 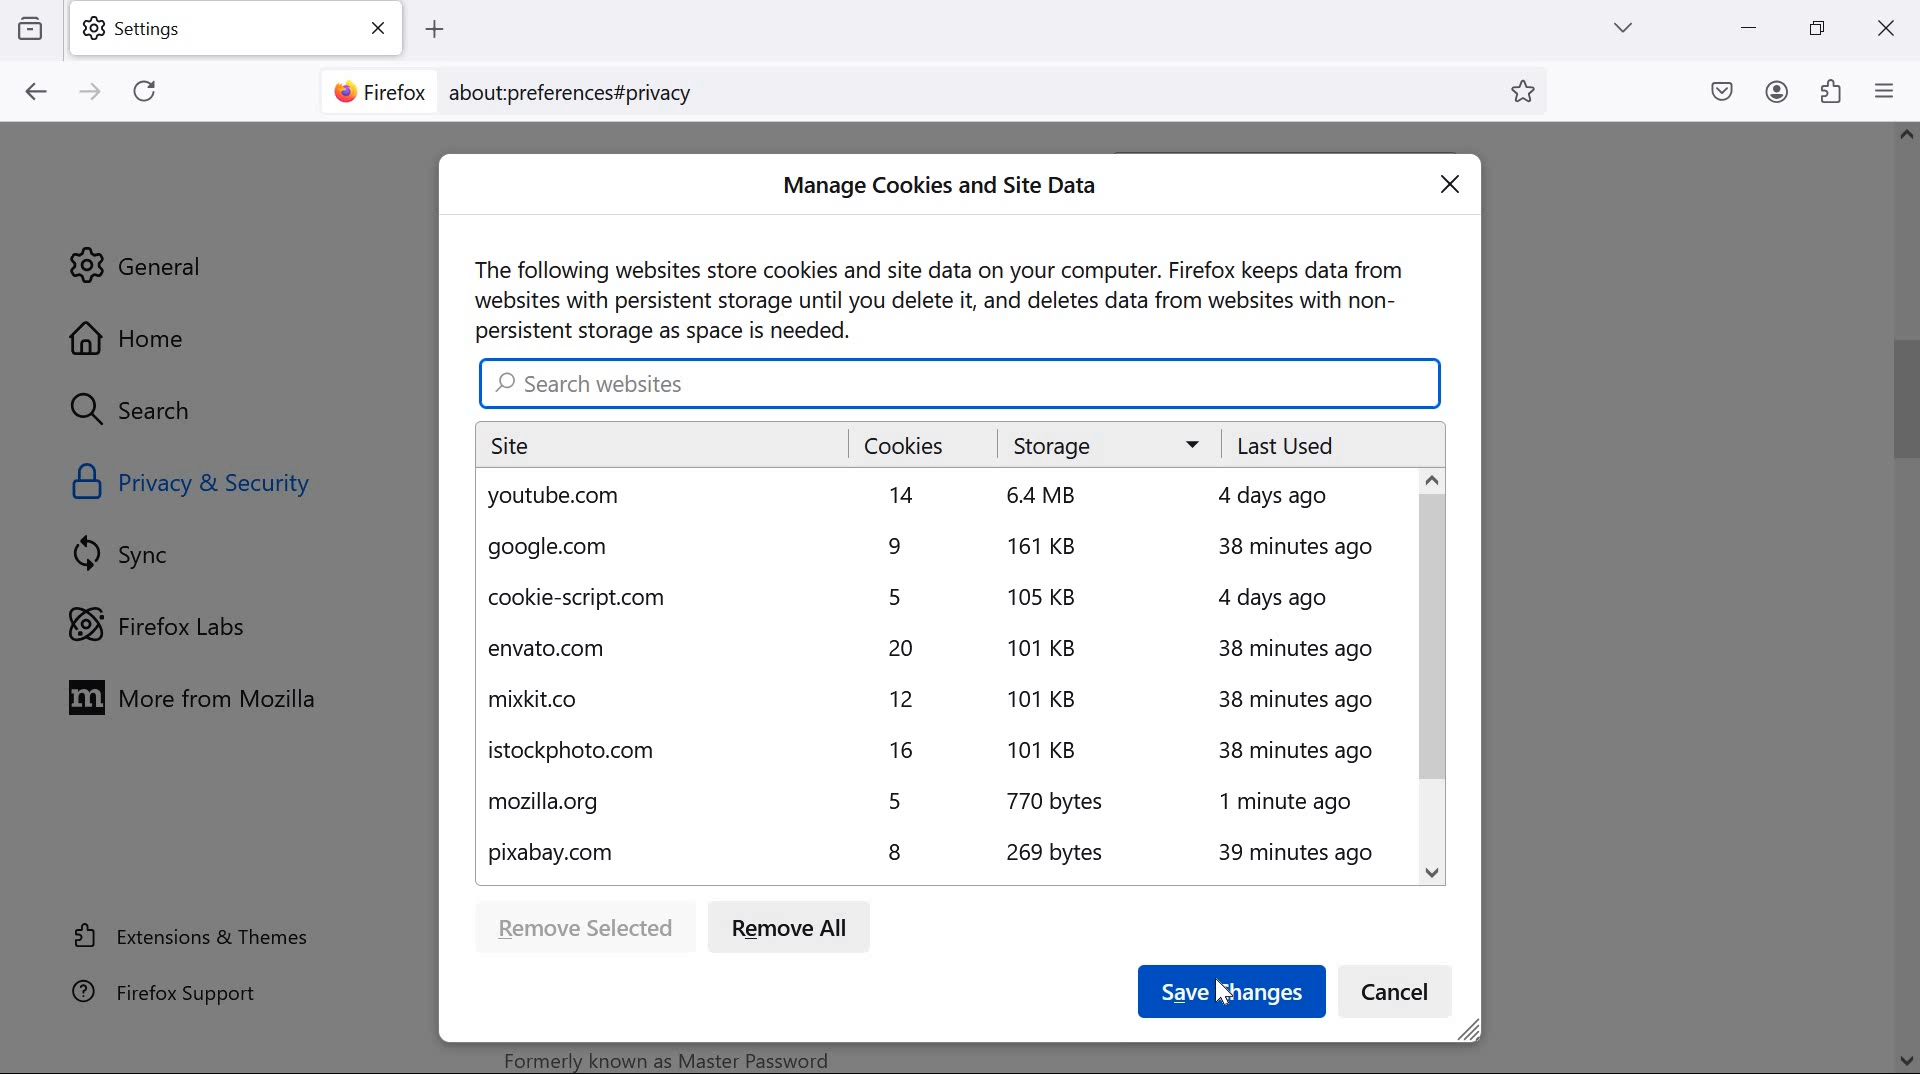 I want to click on add tab, so click(x=434, y=30).